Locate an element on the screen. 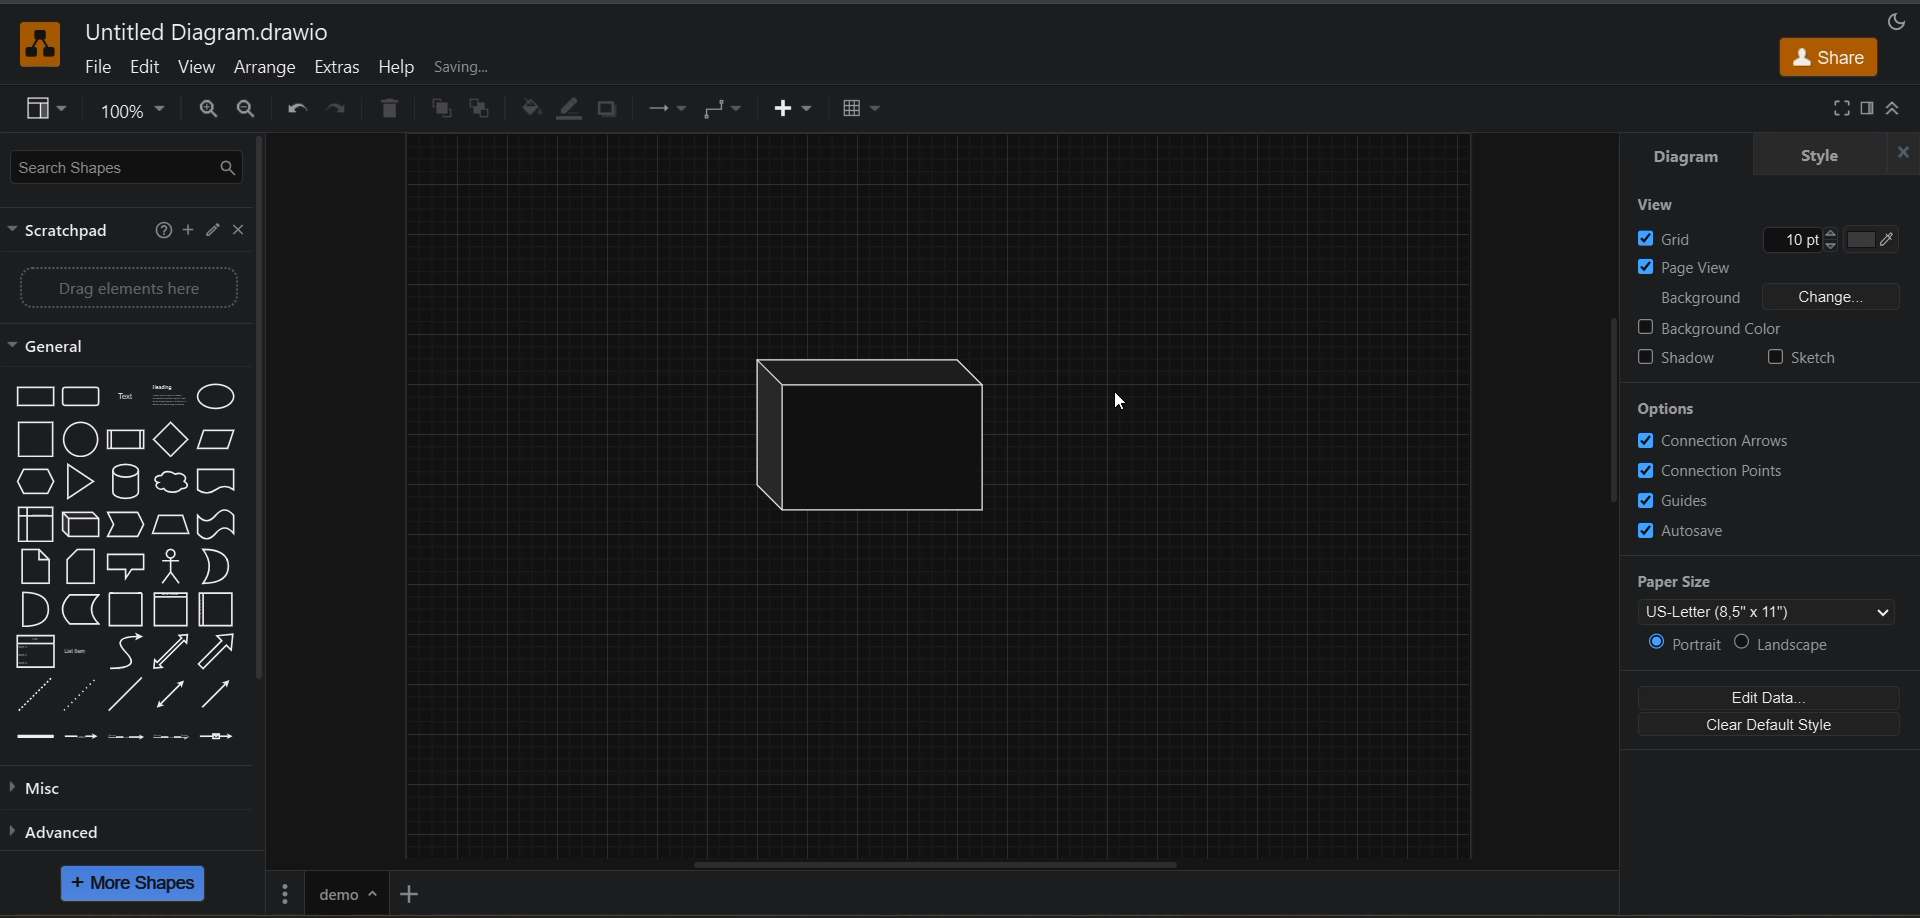 The height and width of the screenshot is (918, 1920). guides is located at coordinates (1683, 500).